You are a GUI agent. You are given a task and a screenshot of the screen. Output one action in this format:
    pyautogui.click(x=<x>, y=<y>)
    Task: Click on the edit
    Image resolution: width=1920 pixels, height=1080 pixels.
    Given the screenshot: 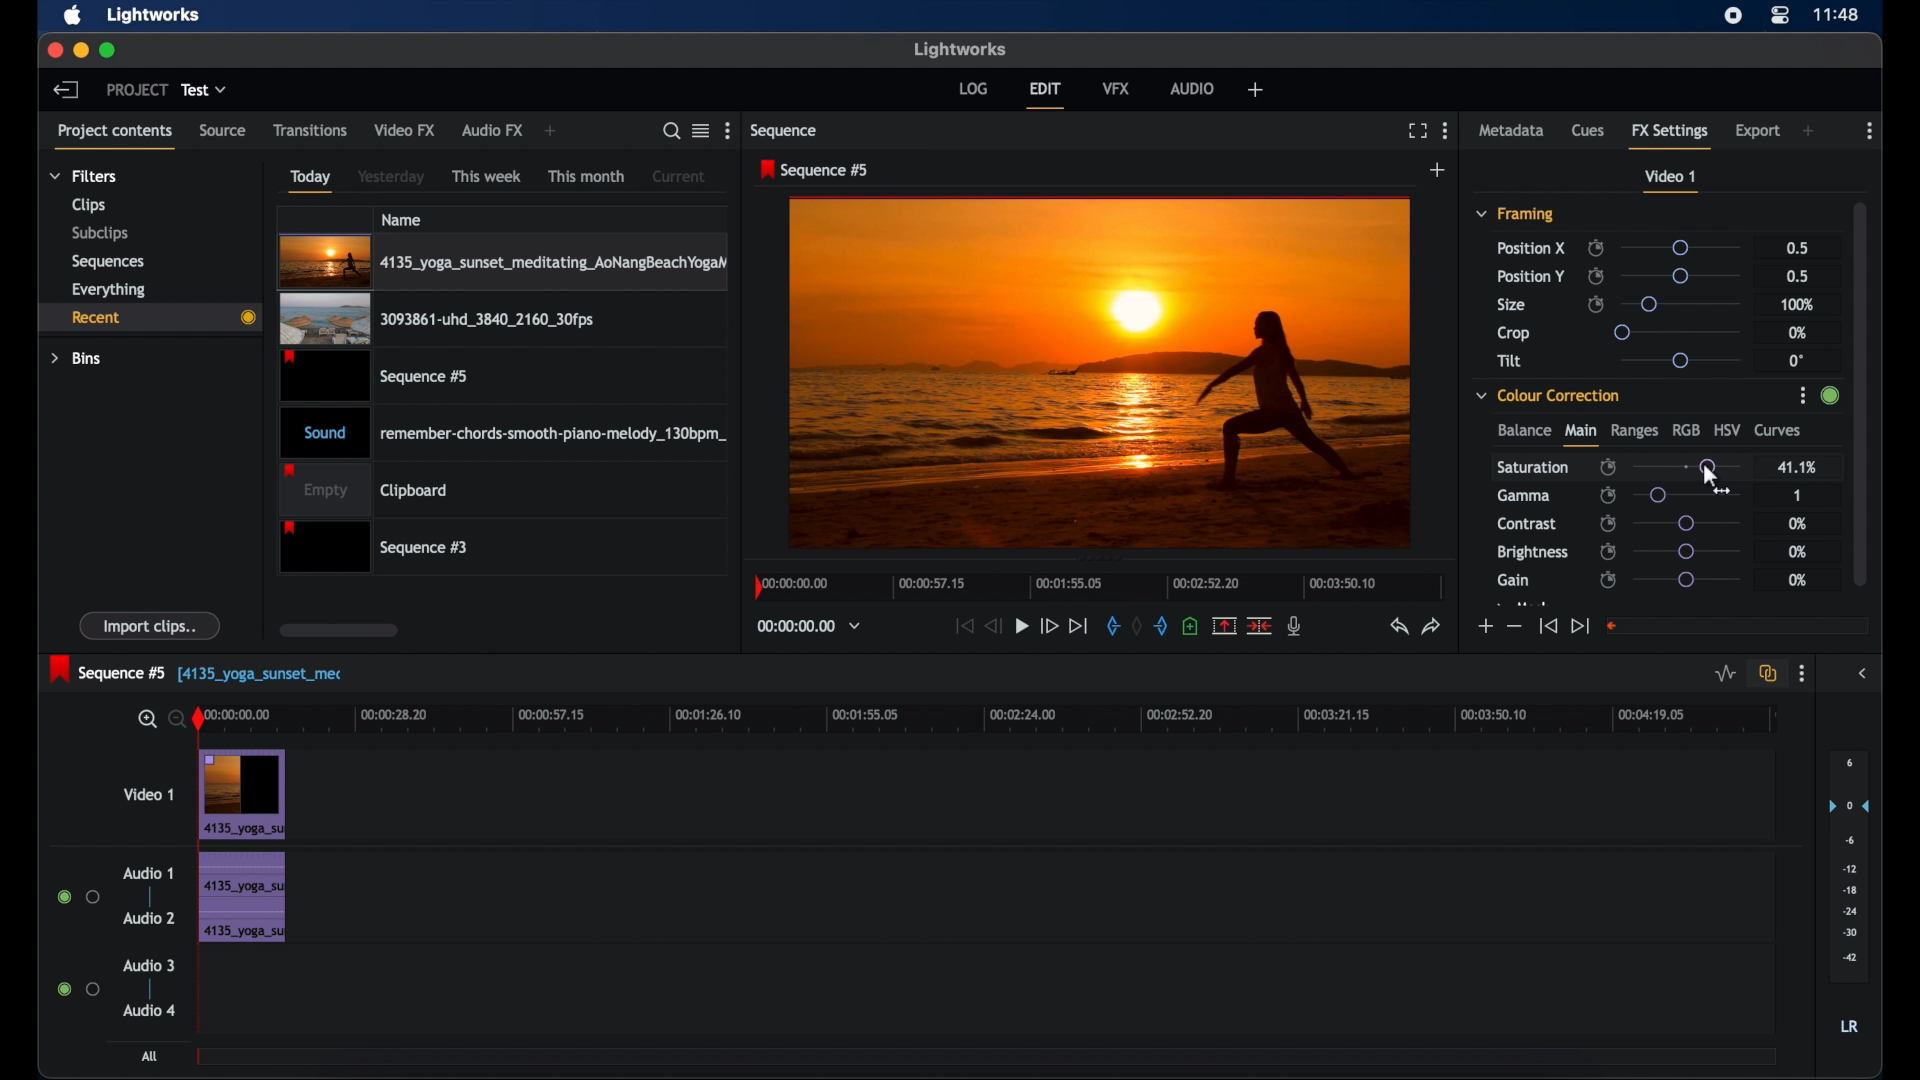 What is the action you would take?
    pyautogui.click(x=1045, y=95)
    